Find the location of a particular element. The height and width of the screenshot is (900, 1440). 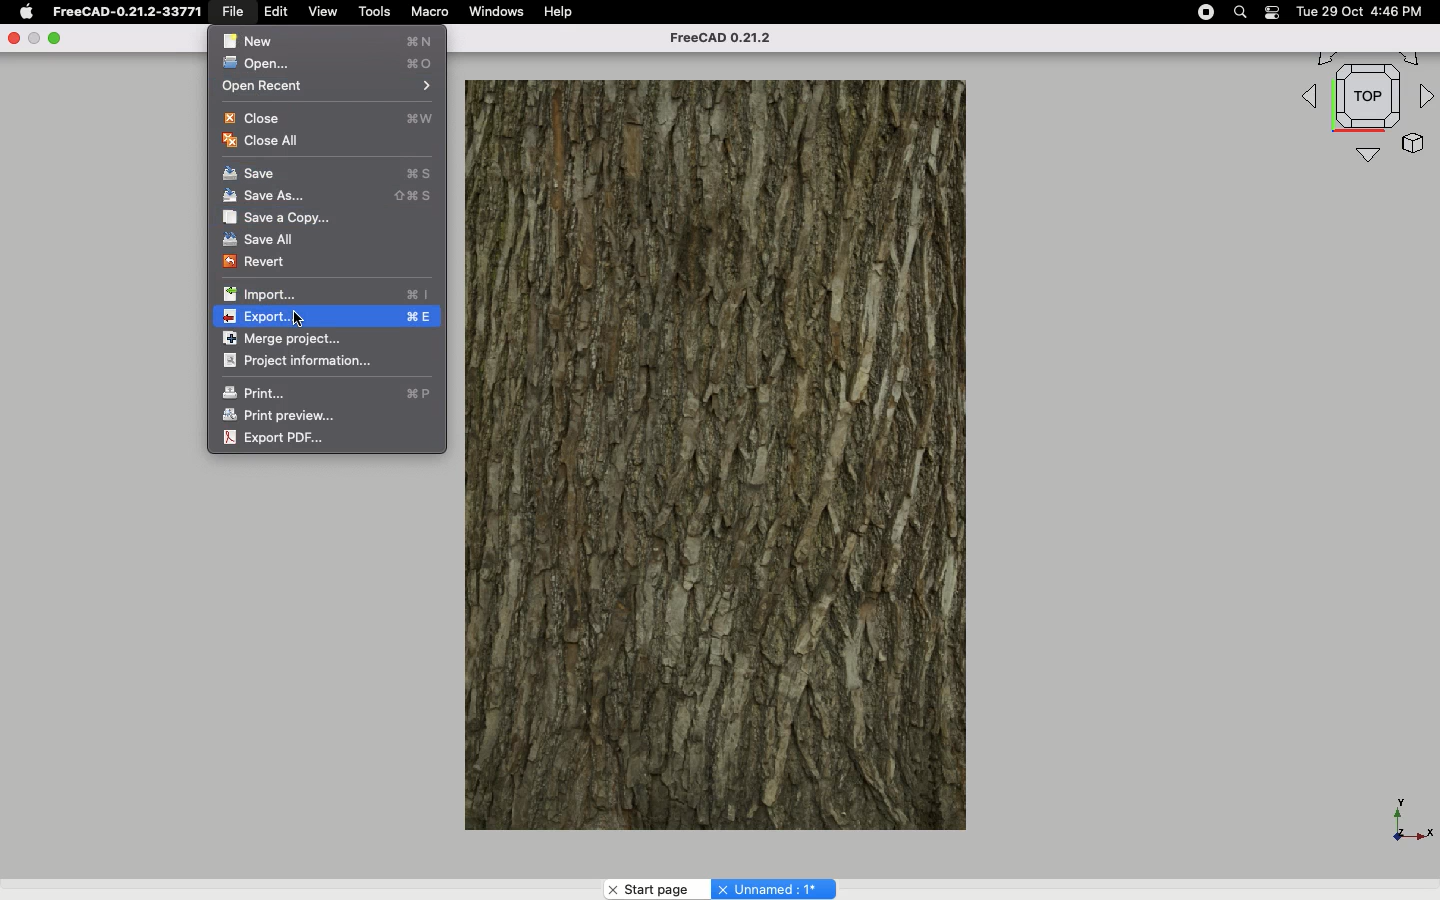

Save all is located at coordinates (261, 240).